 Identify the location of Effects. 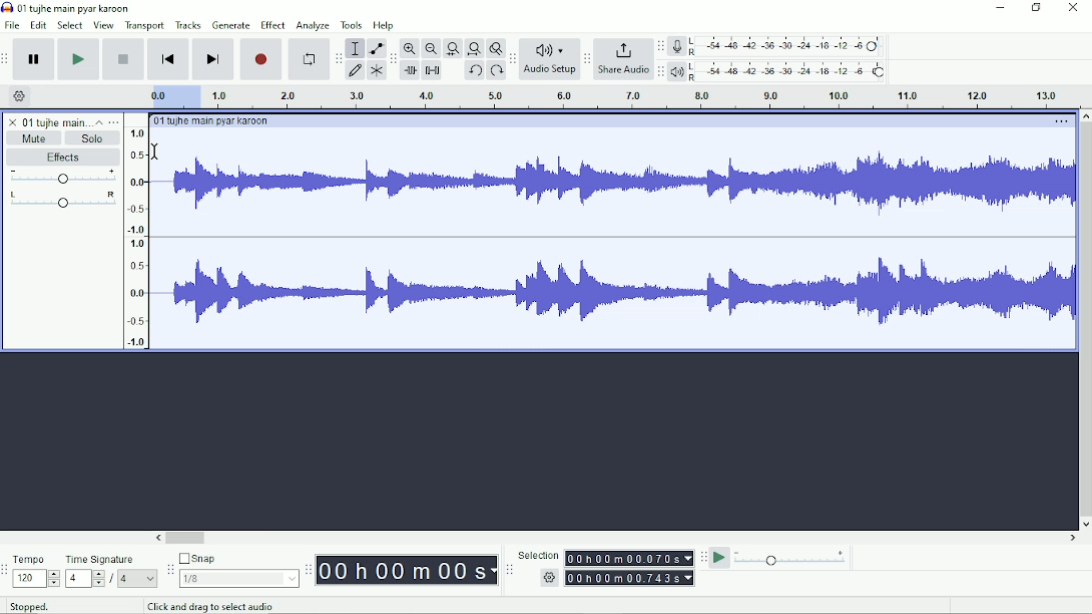
(63, 158).